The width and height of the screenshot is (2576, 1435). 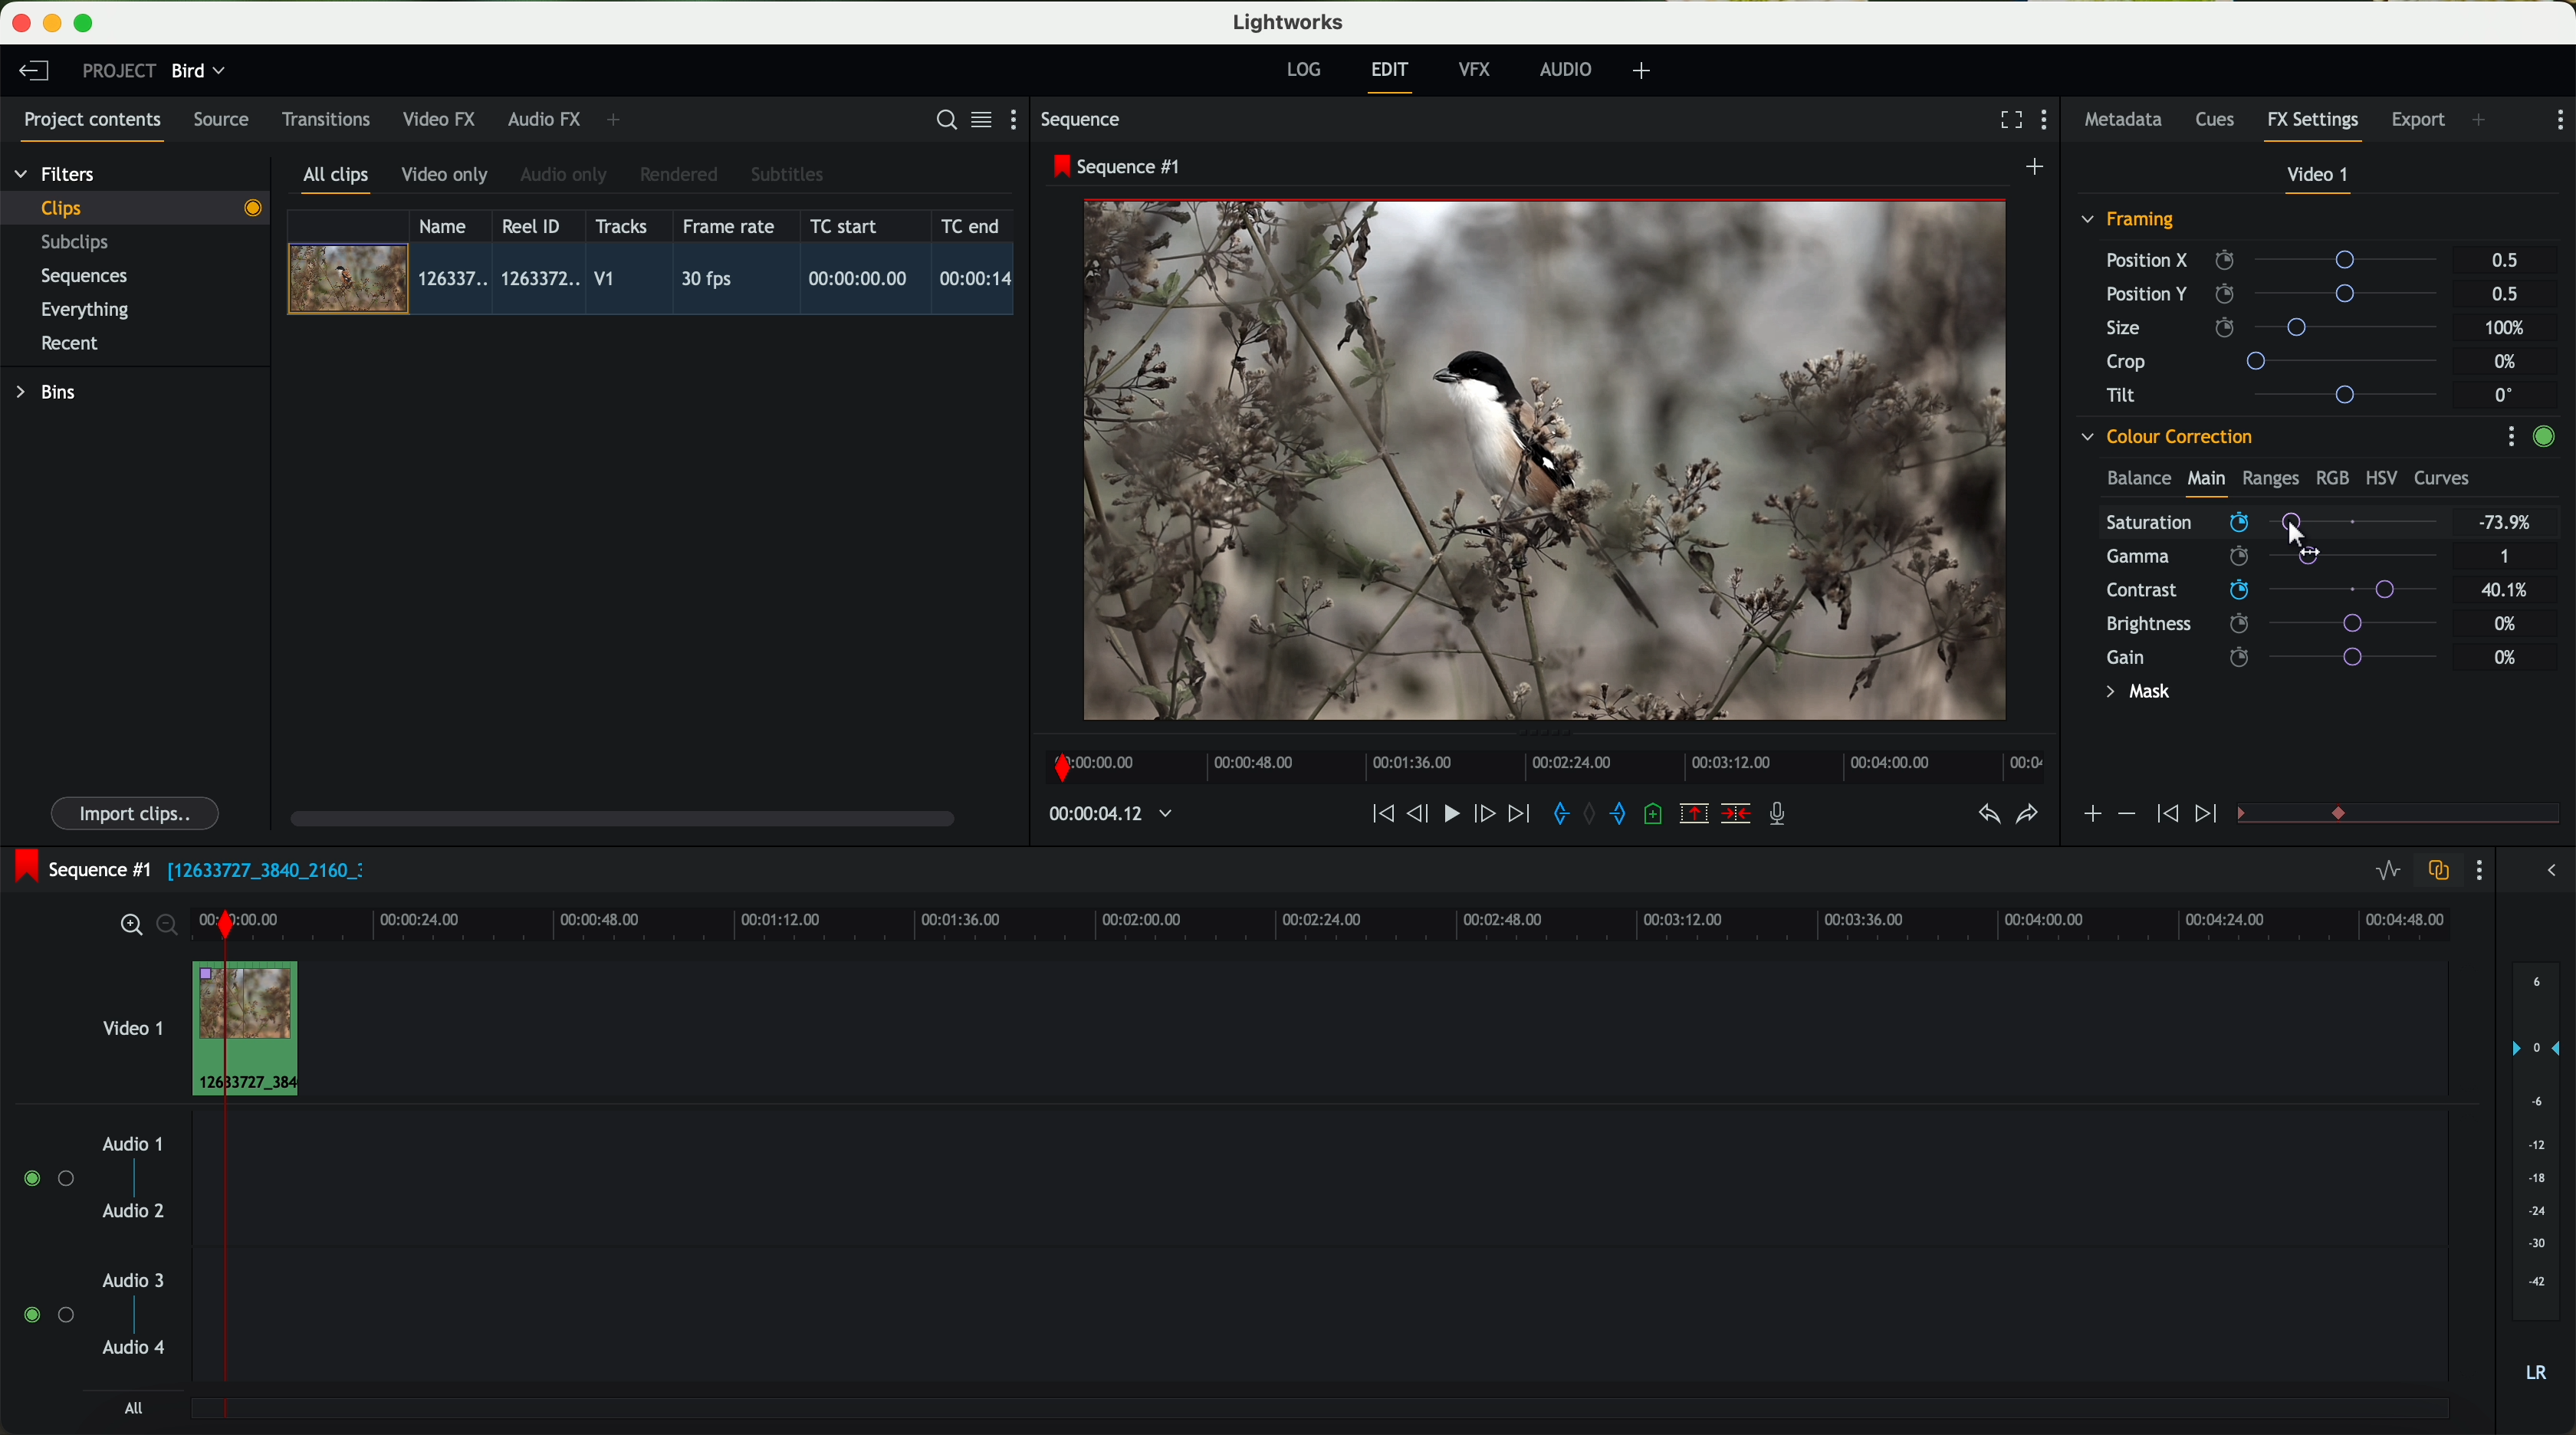 I want to click on add a cue at the current position, so click(x=1656, y=815).